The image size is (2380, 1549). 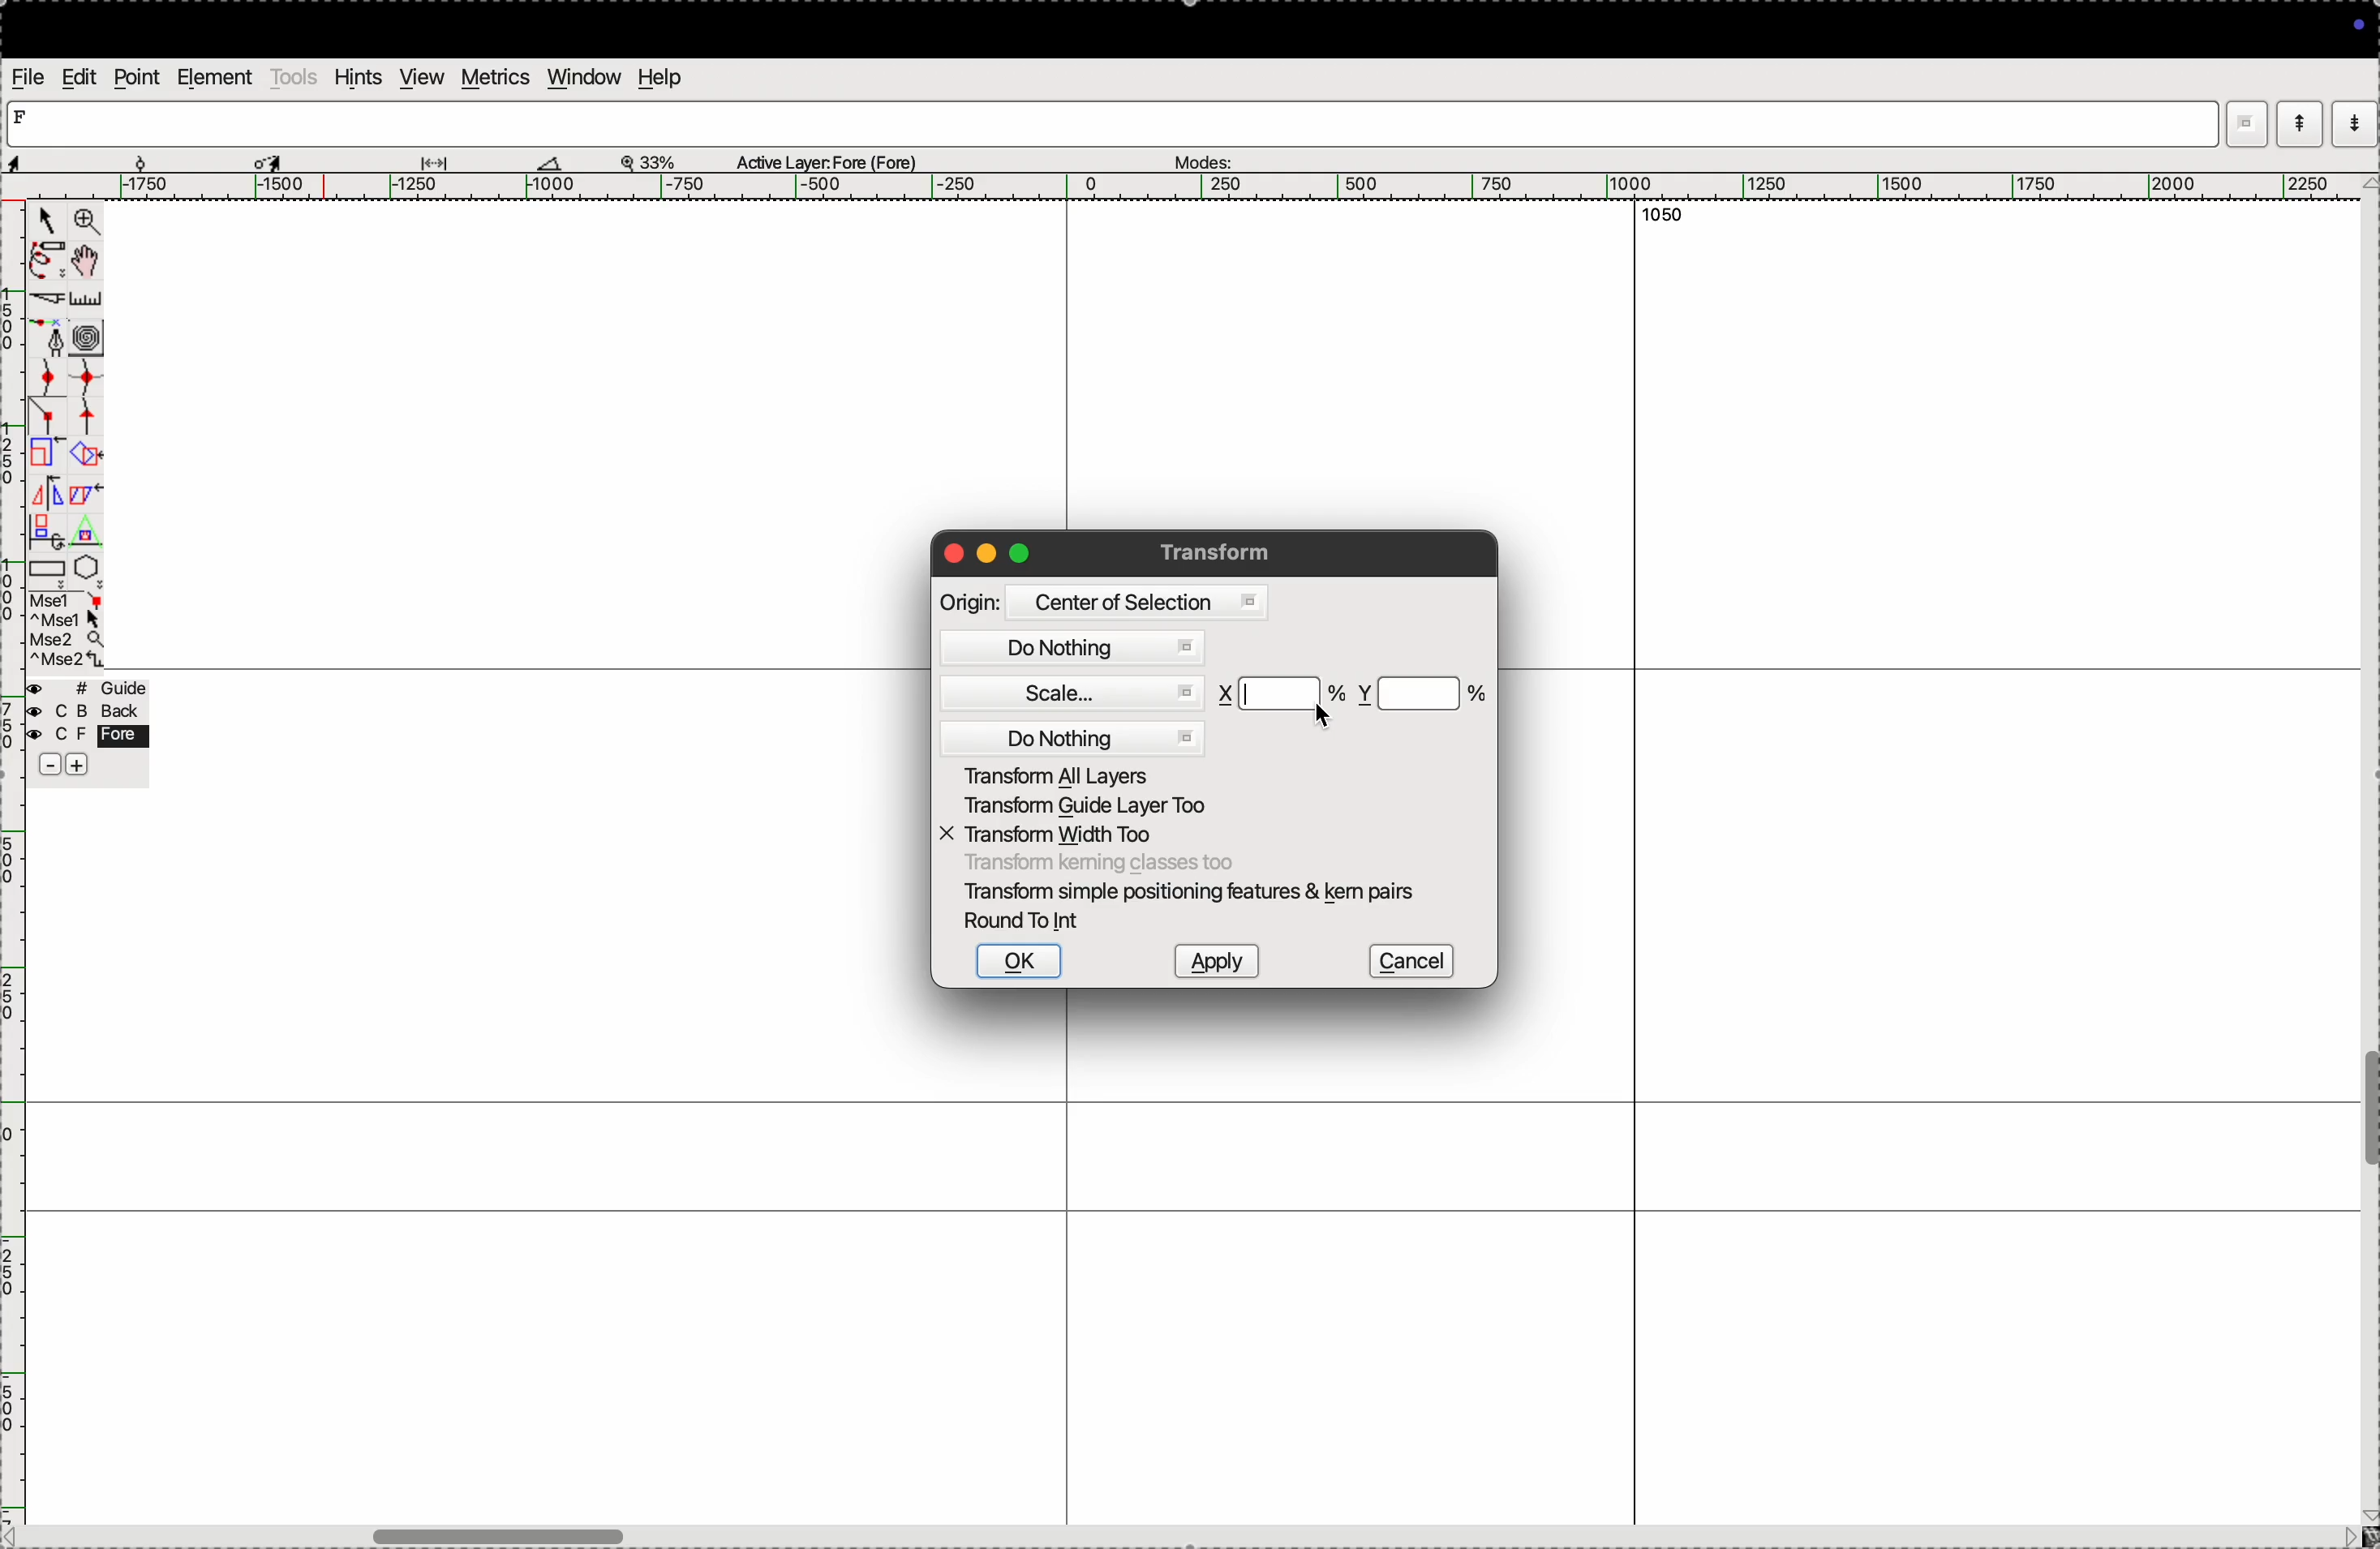 What do you see at coordinates (420, 77) in the screenshot?
I see `view` at bounding box center [420, 77].